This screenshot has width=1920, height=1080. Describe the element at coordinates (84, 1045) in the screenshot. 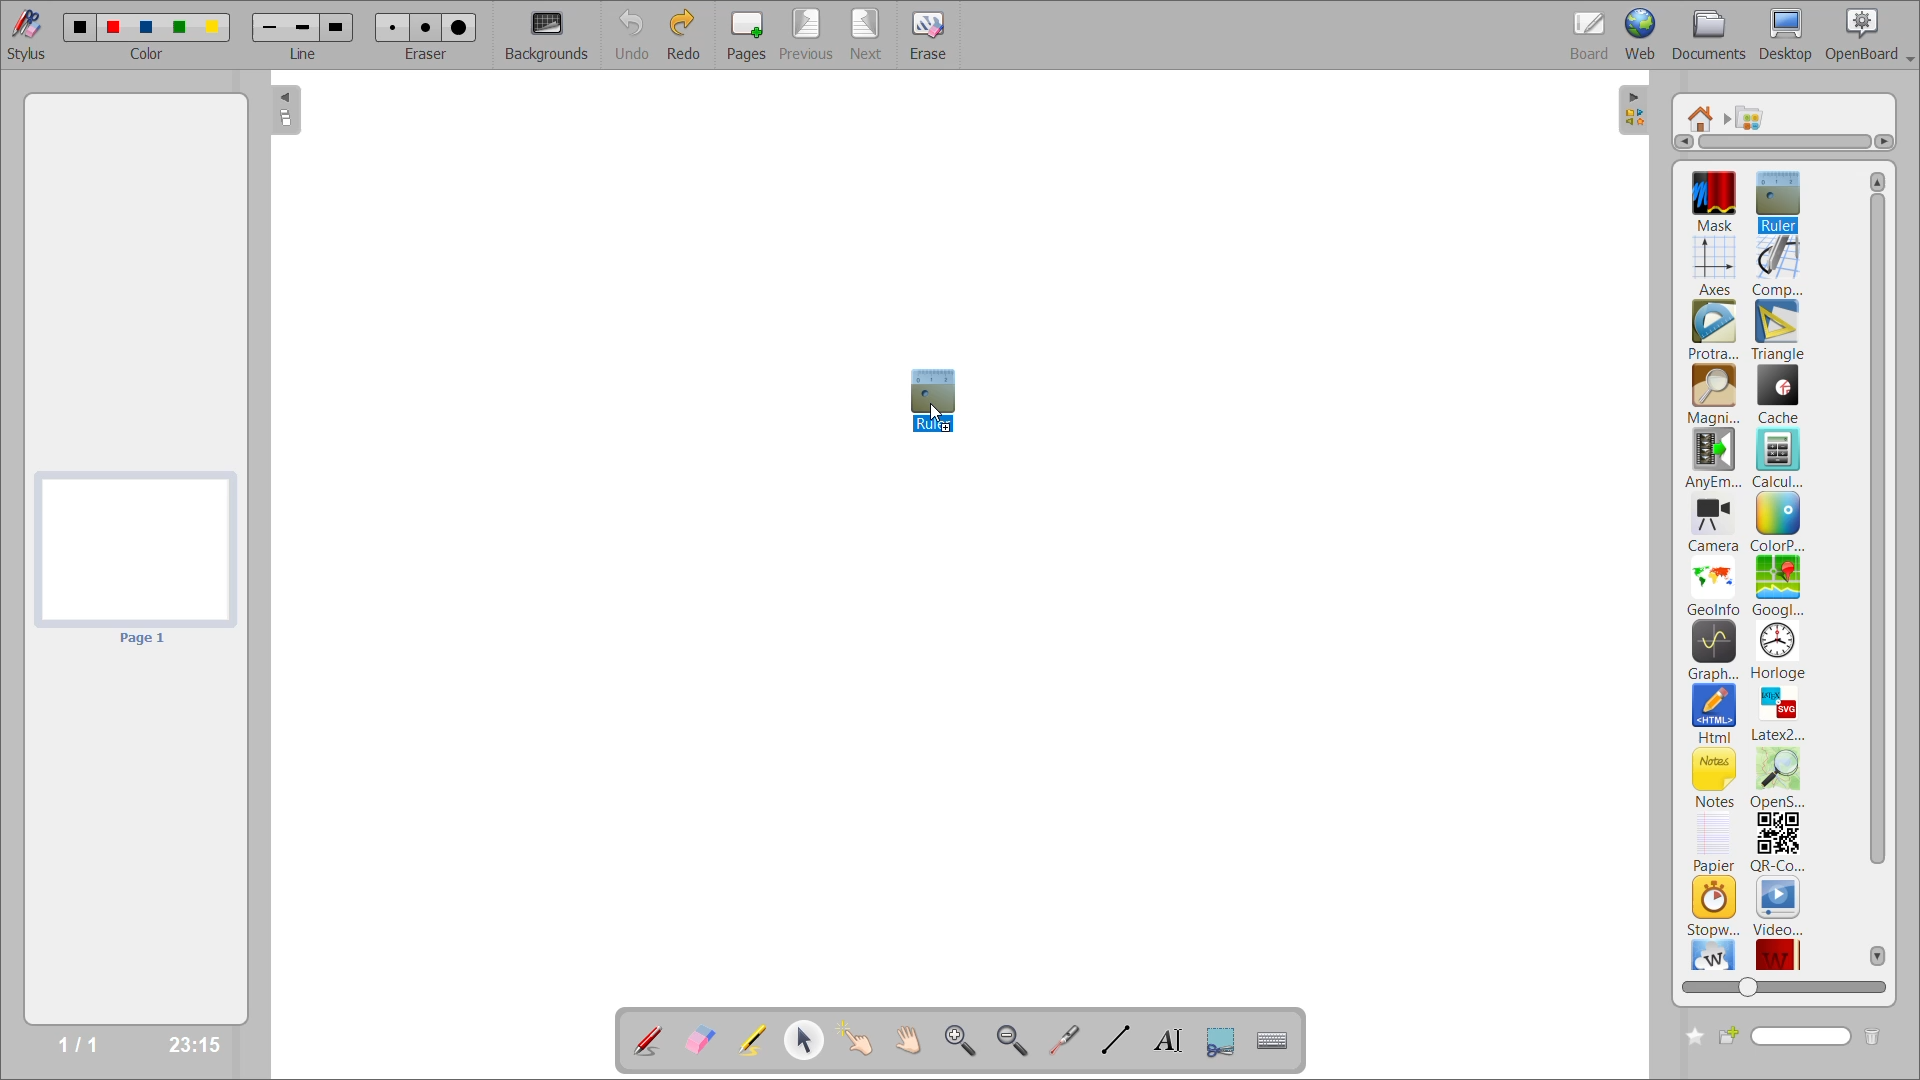

I see `1/1` at that location.